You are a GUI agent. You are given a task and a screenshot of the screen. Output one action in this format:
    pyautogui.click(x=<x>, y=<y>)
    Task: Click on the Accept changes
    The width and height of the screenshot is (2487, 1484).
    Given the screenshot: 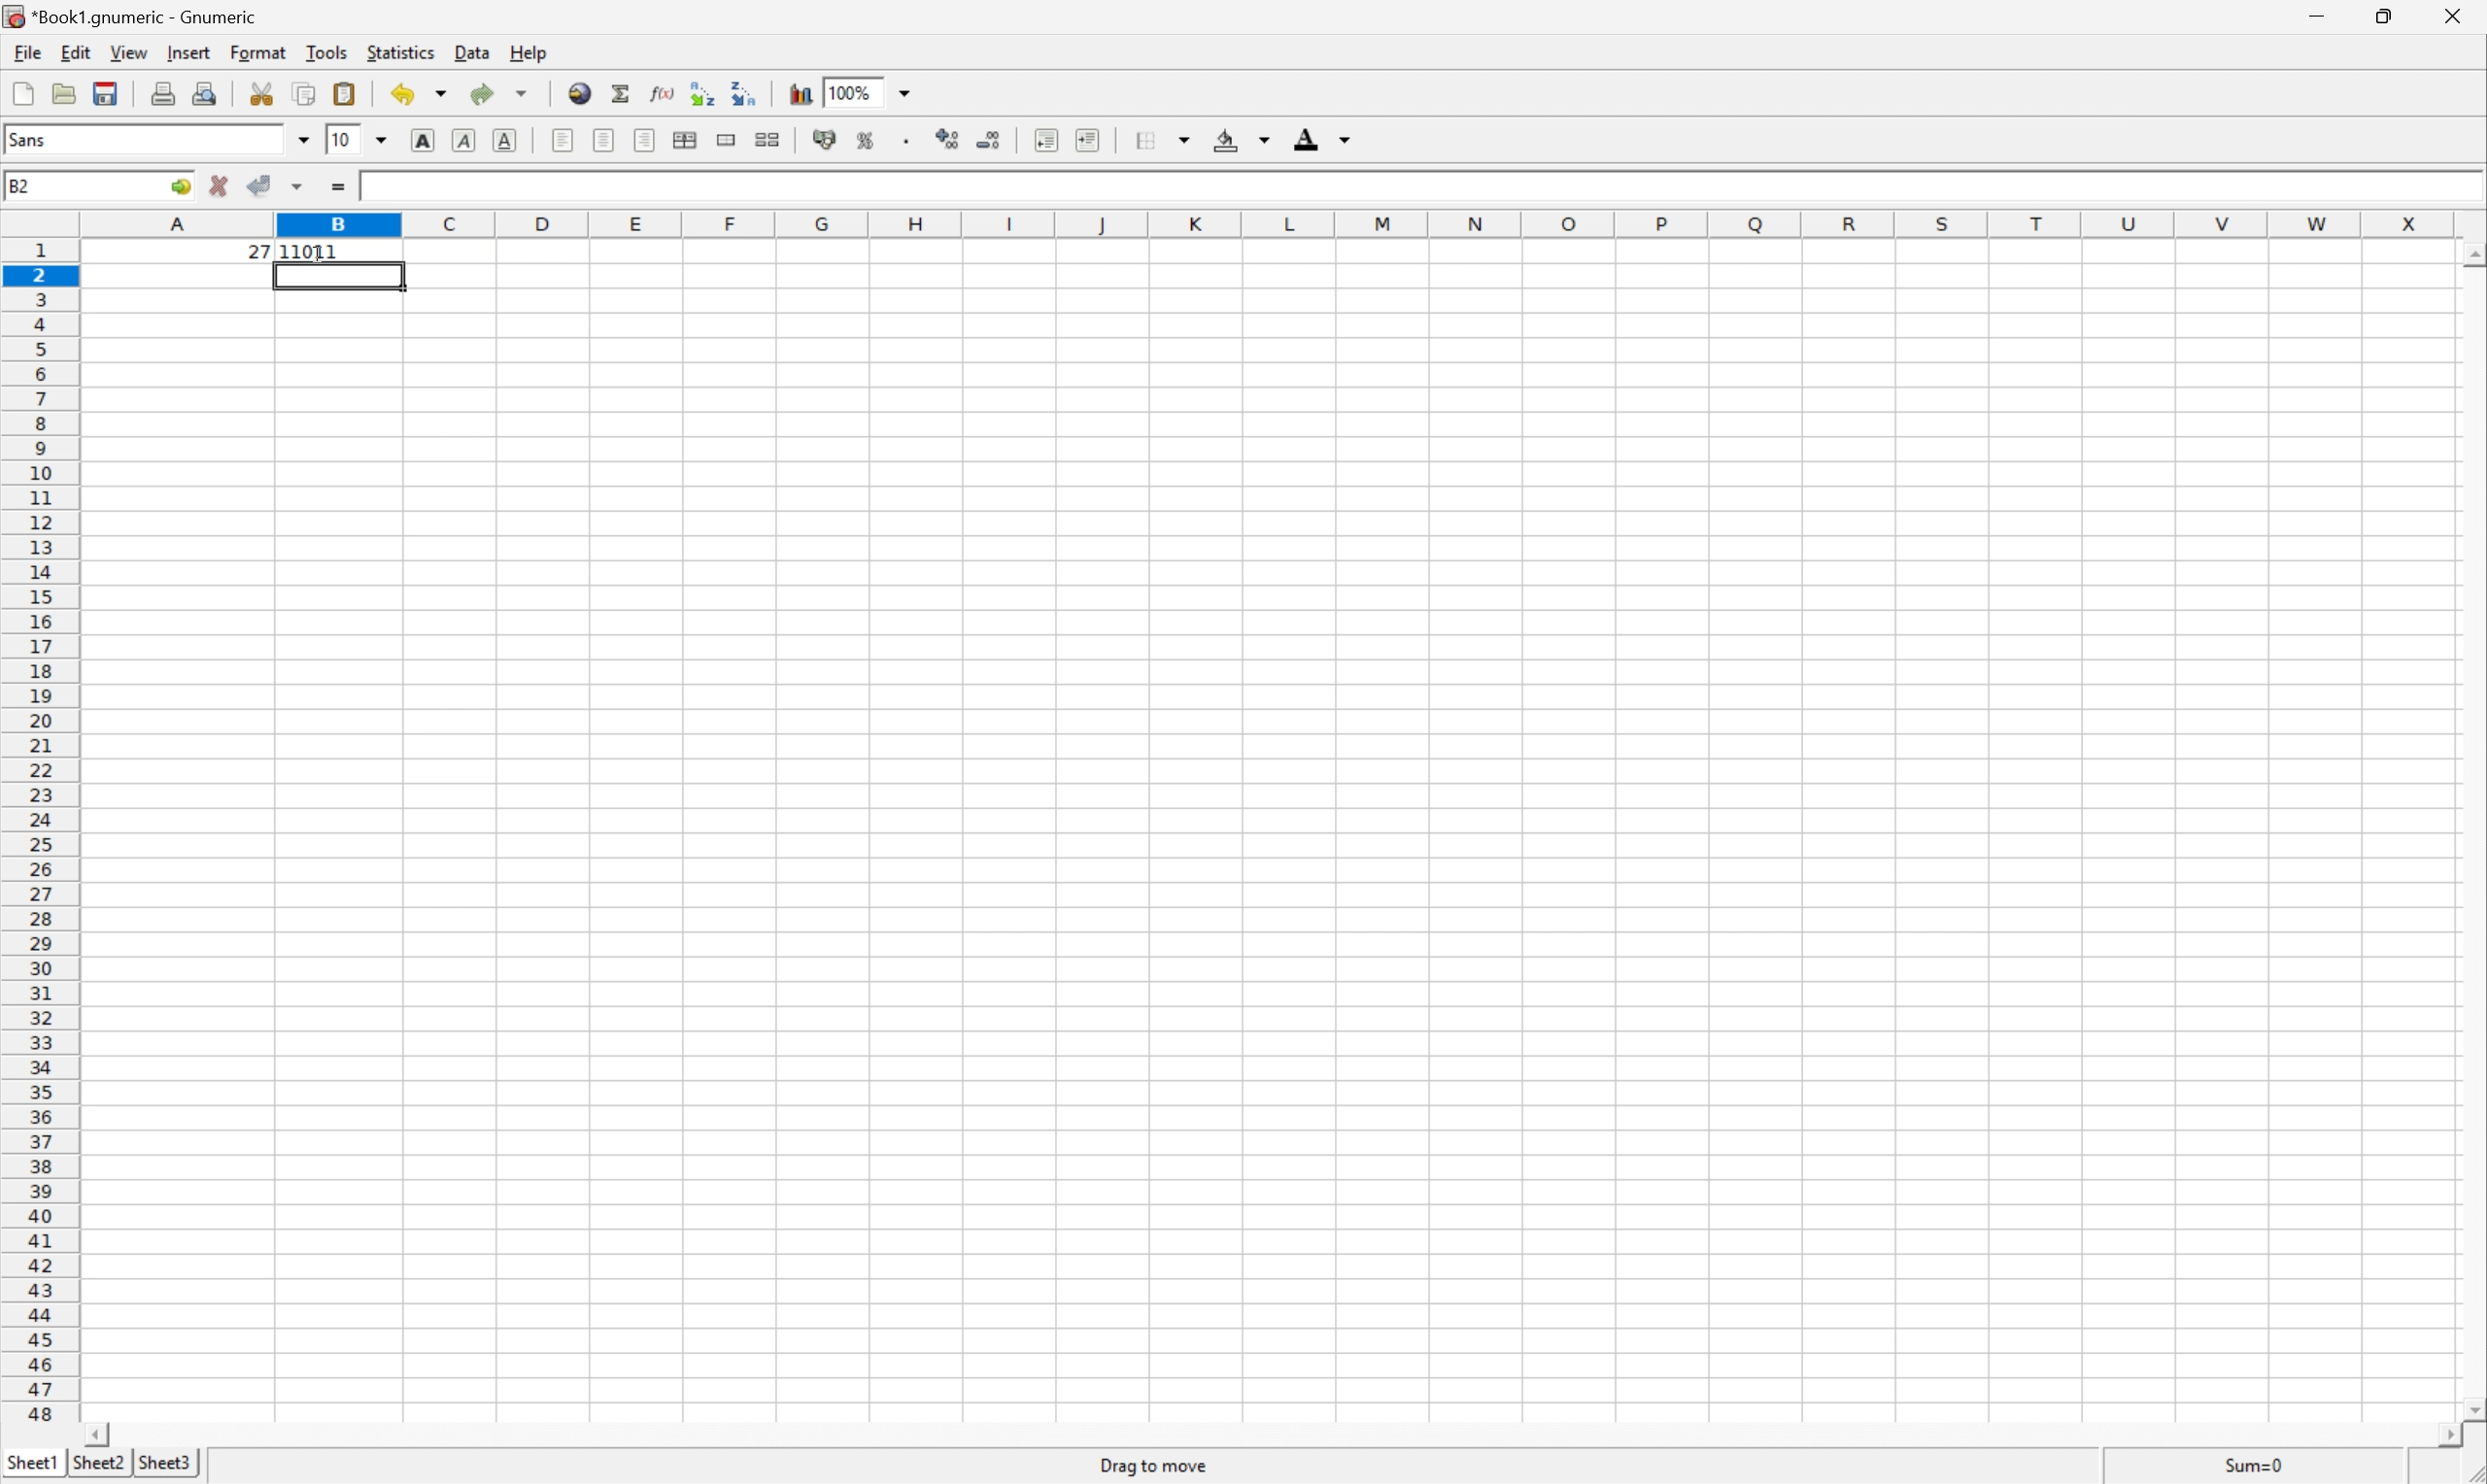 What is the action you would take?
    pyautogui.click(x=258, y=183)
    